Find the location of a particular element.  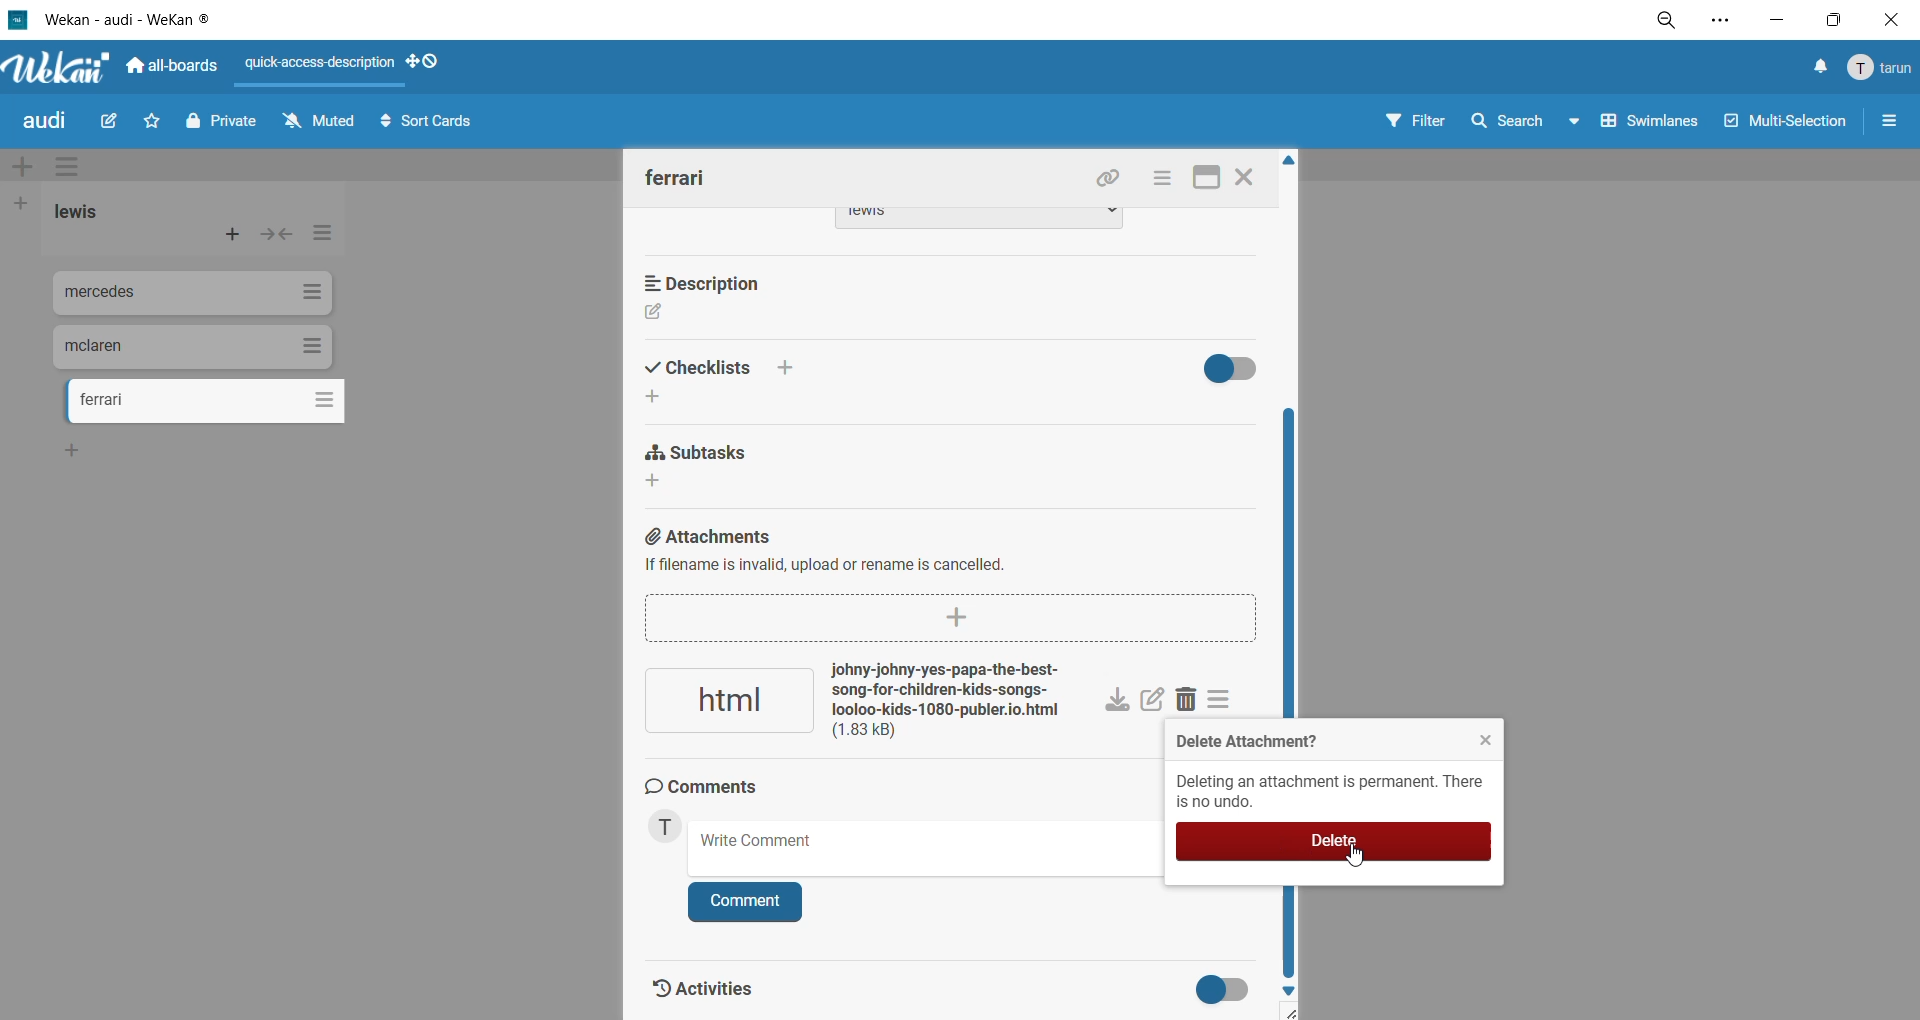

maximize is located at coordinates (1206, 179).